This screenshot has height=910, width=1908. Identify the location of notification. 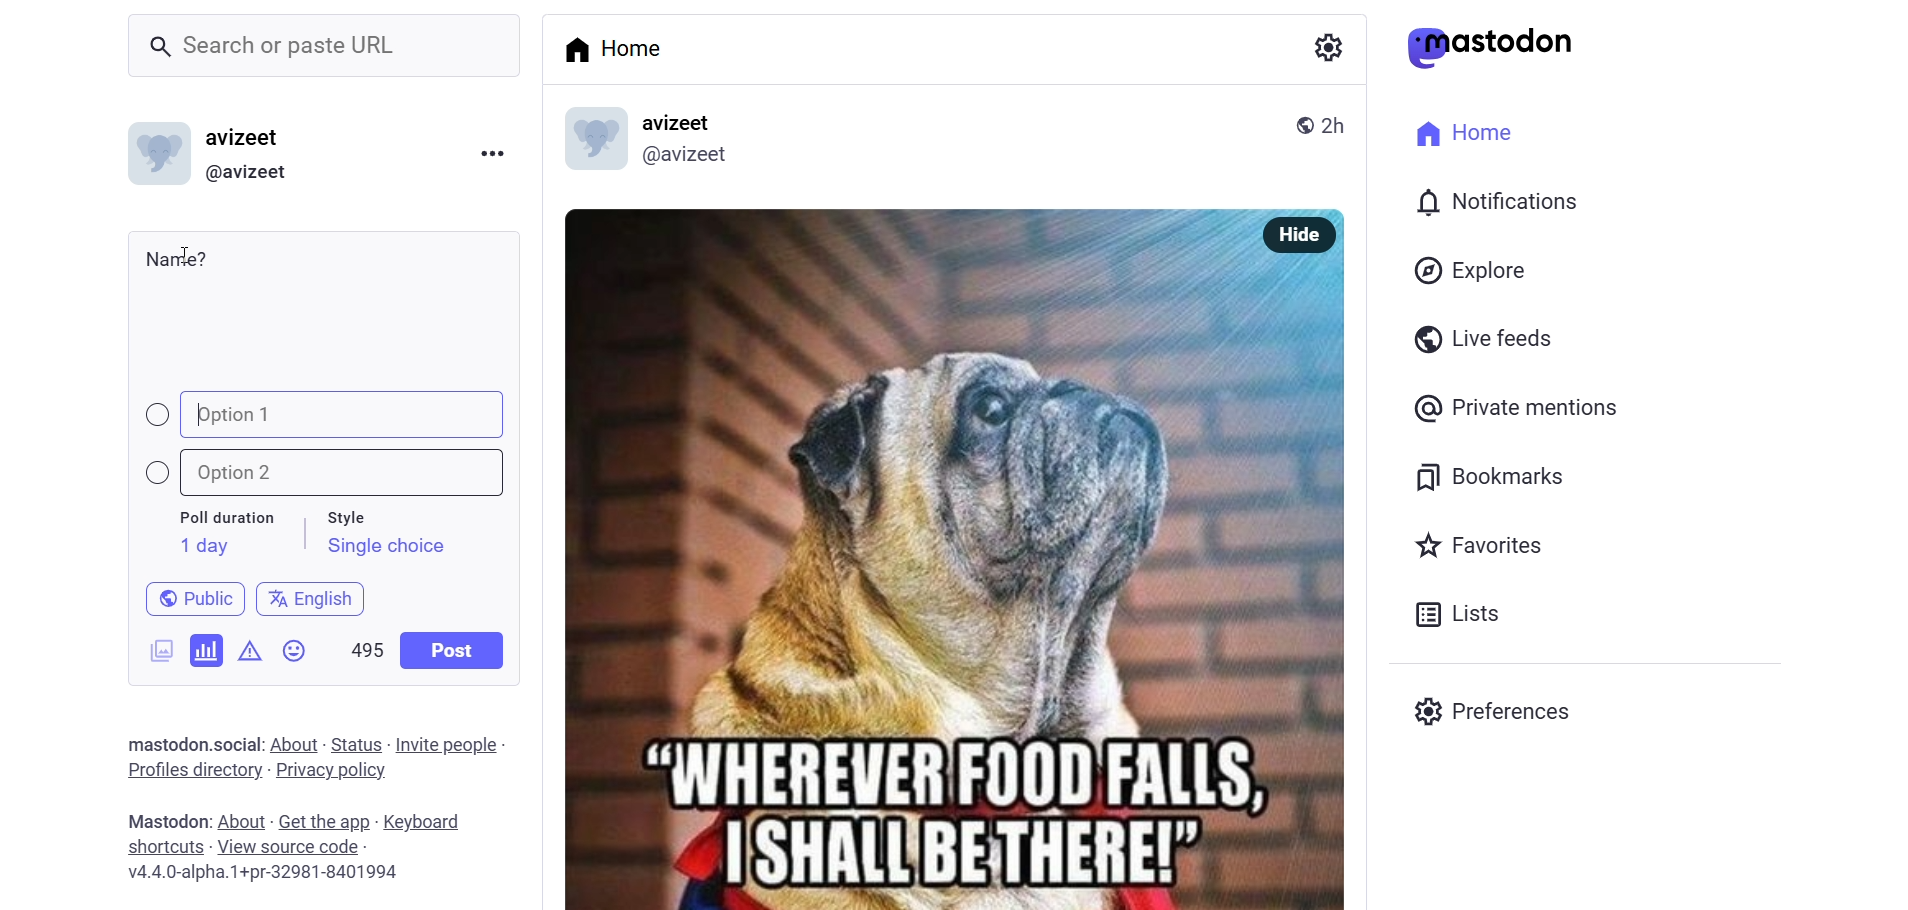
(1494, 204).